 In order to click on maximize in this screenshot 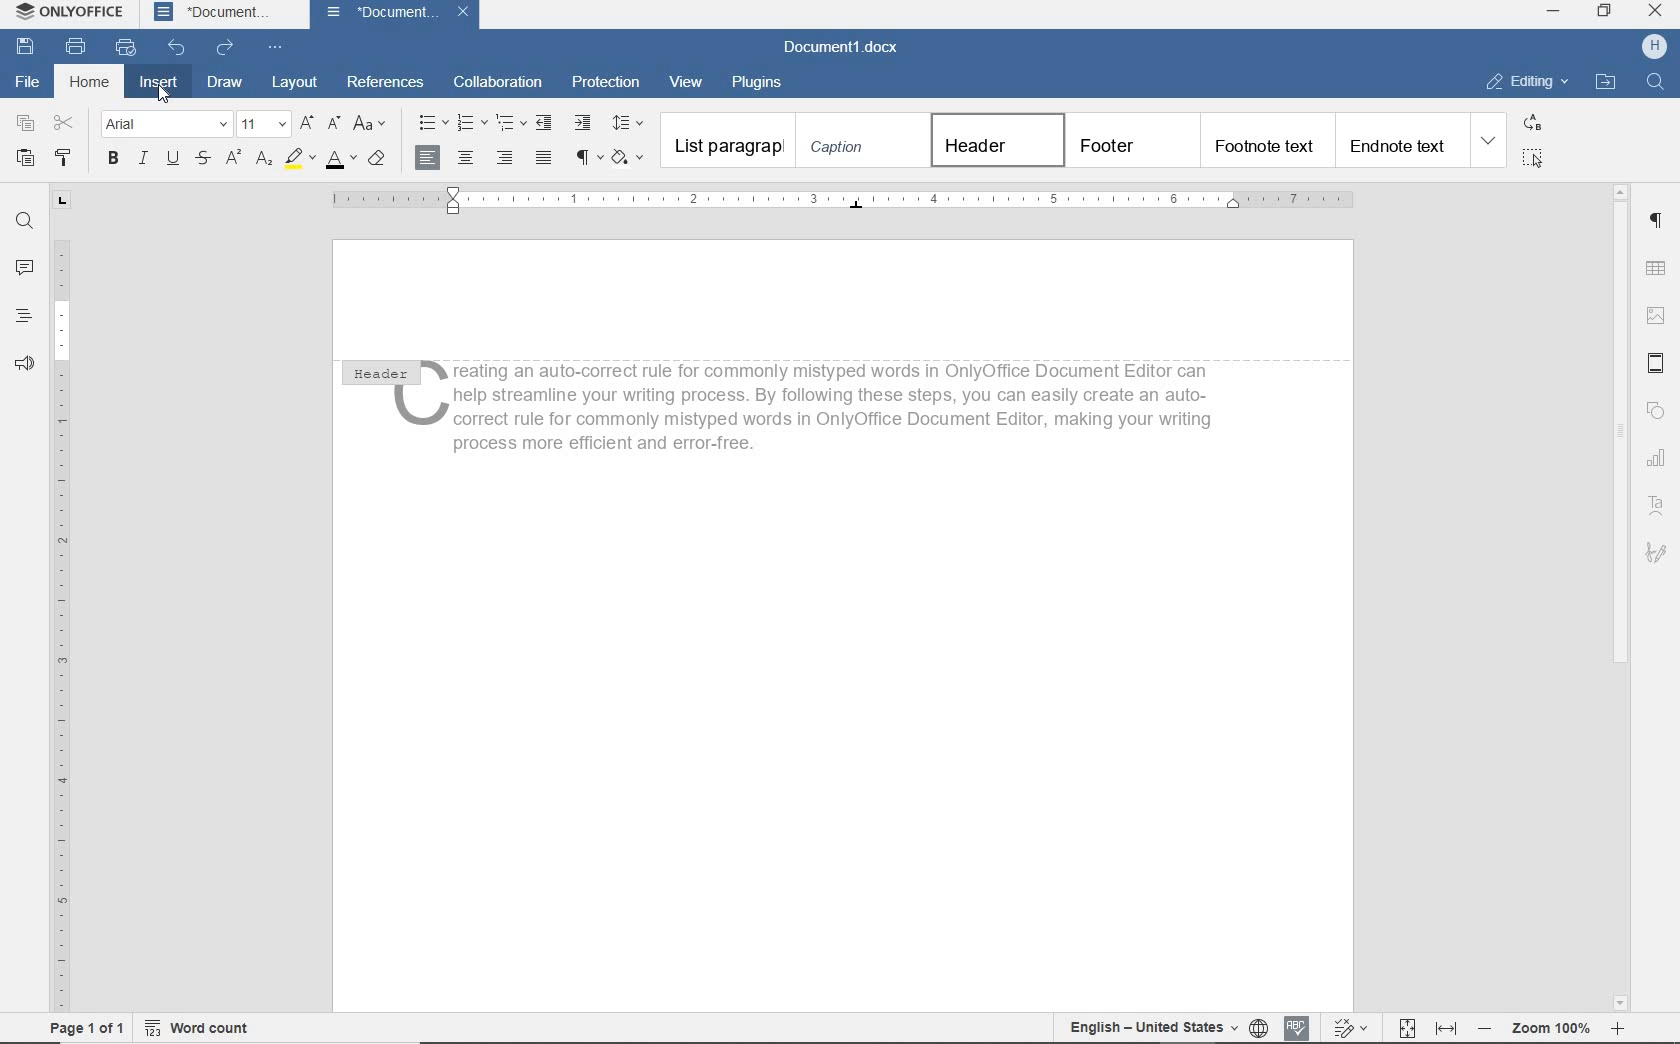, I will do `click(1605, 12)`.